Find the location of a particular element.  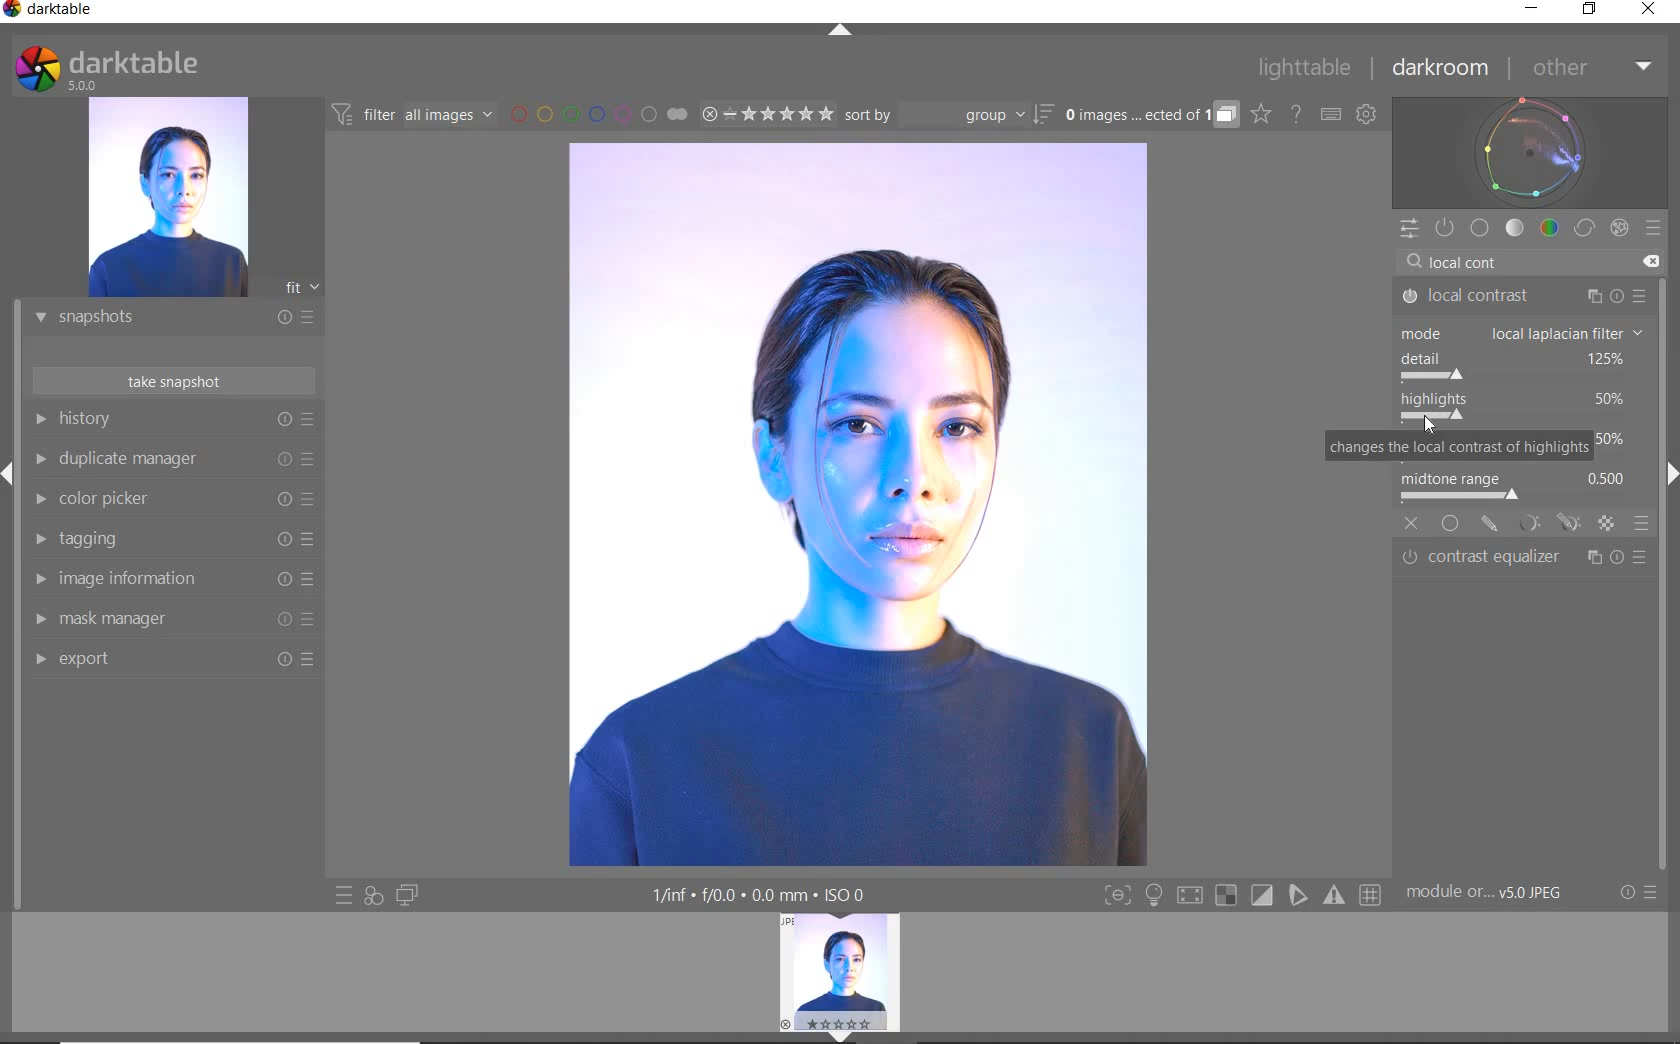

LIGHTTABLE is located at coordinates (1305, 71).